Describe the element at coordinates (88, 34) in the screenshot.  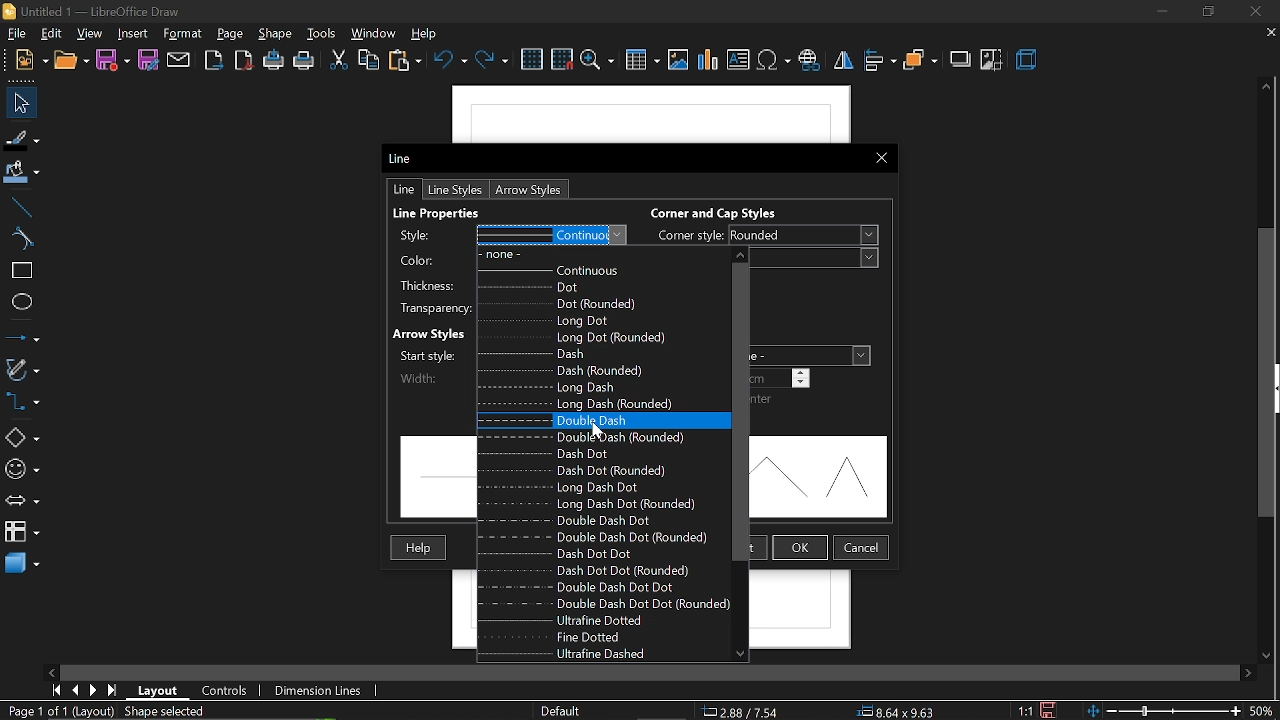
I see `view` at that location.